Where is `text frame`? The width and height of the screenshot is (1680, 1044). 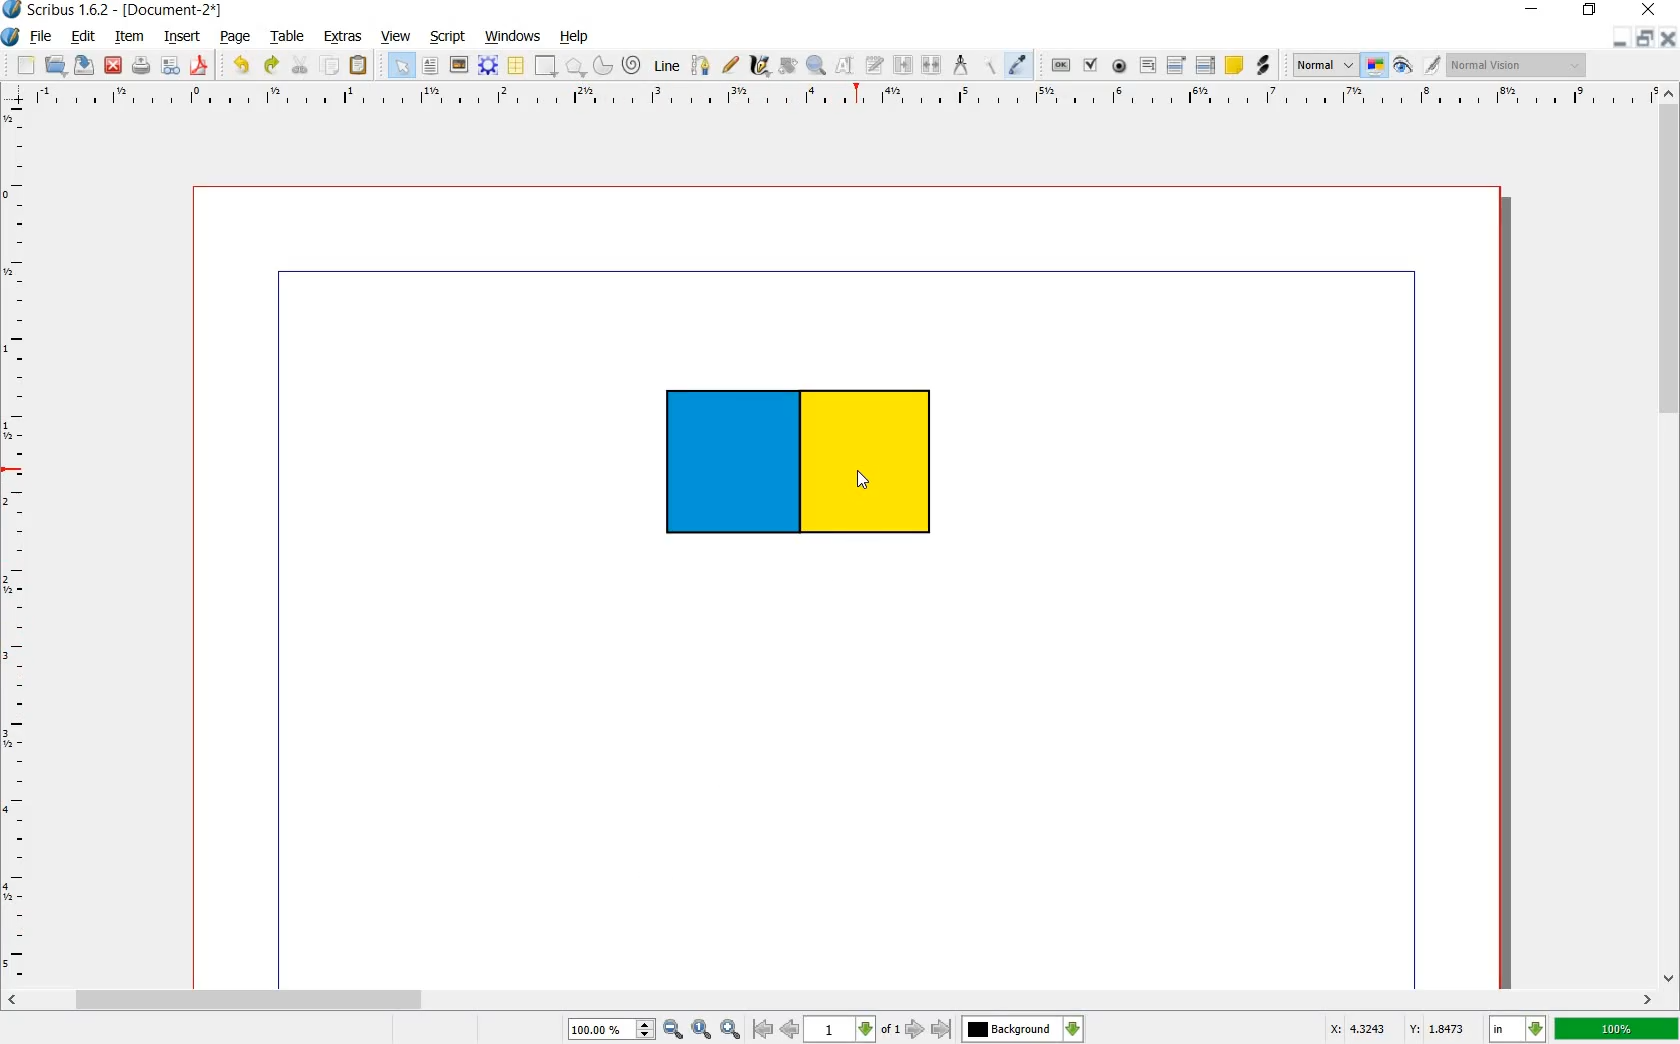 text frame is located at coordinates (430, 67).